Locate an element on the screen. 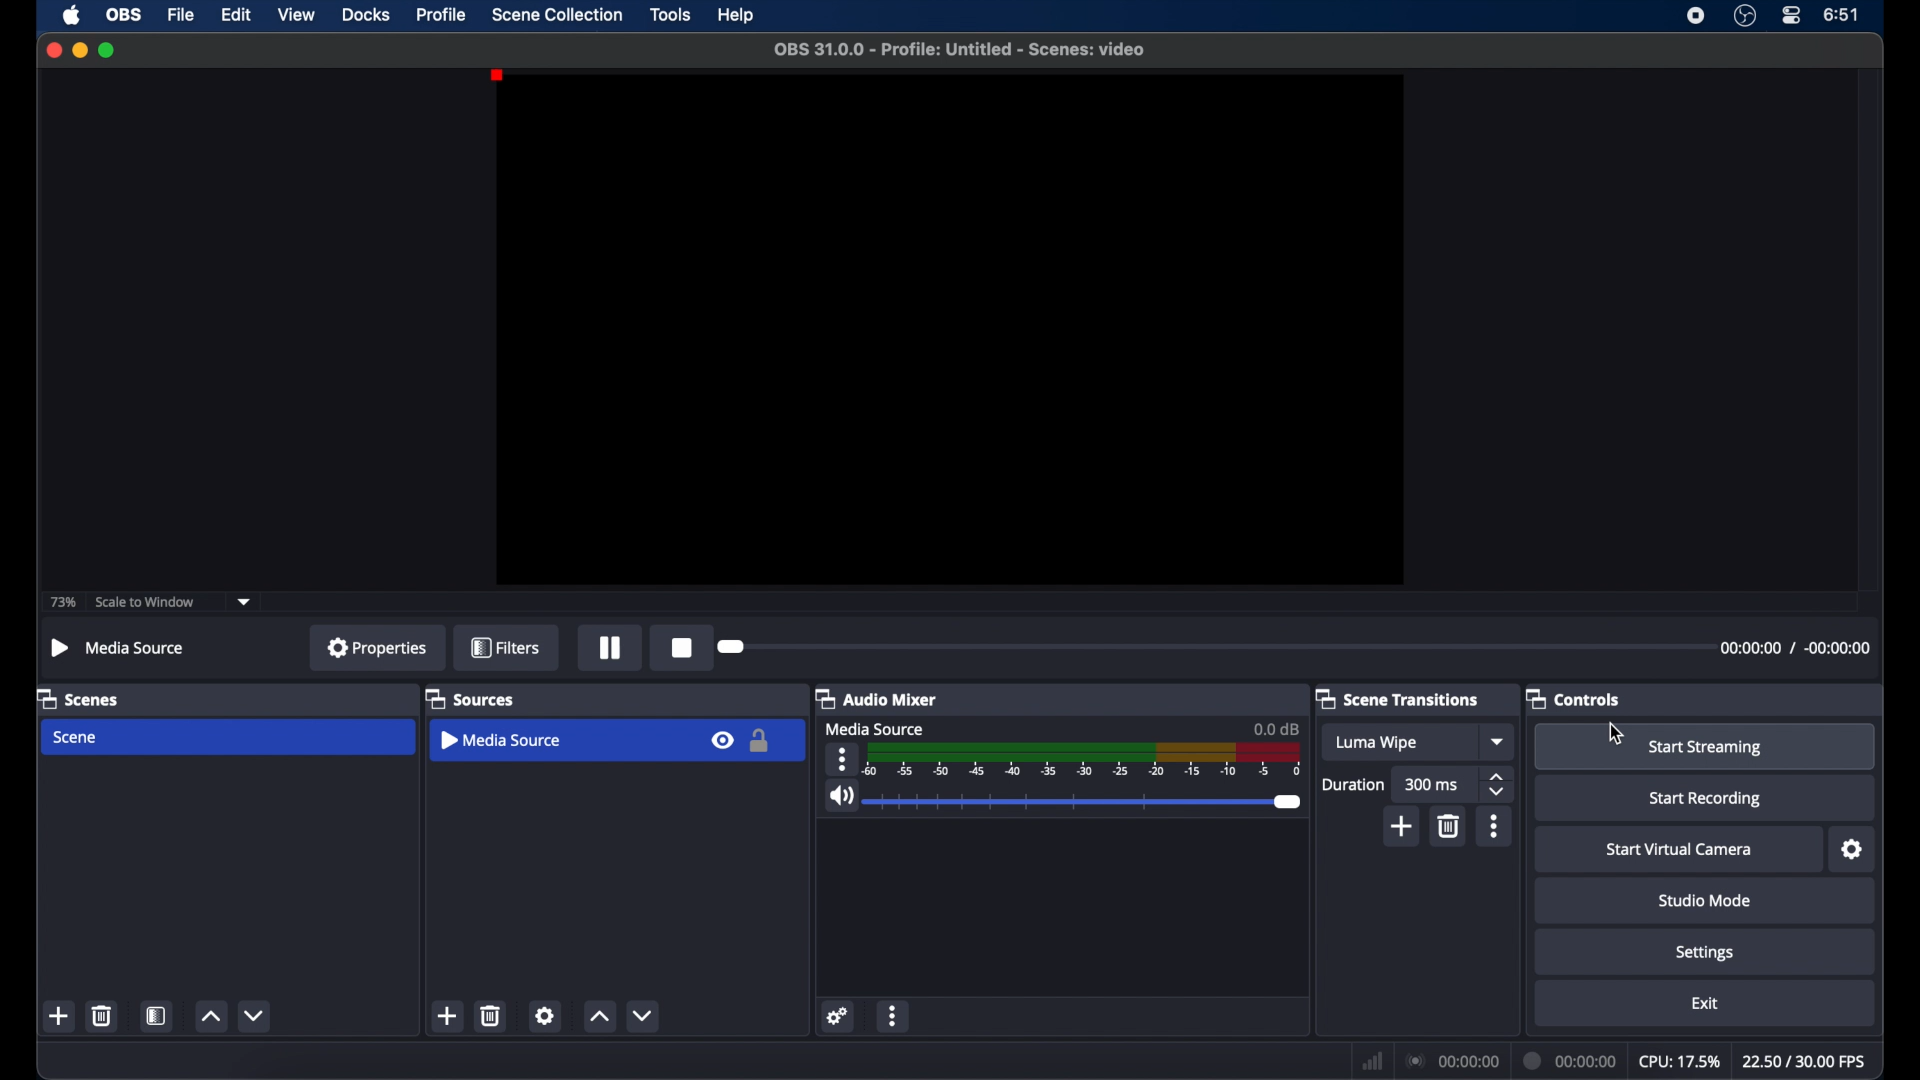 This screenshot has height=1080, width=1920. edit is located at coordinates (236, 16).